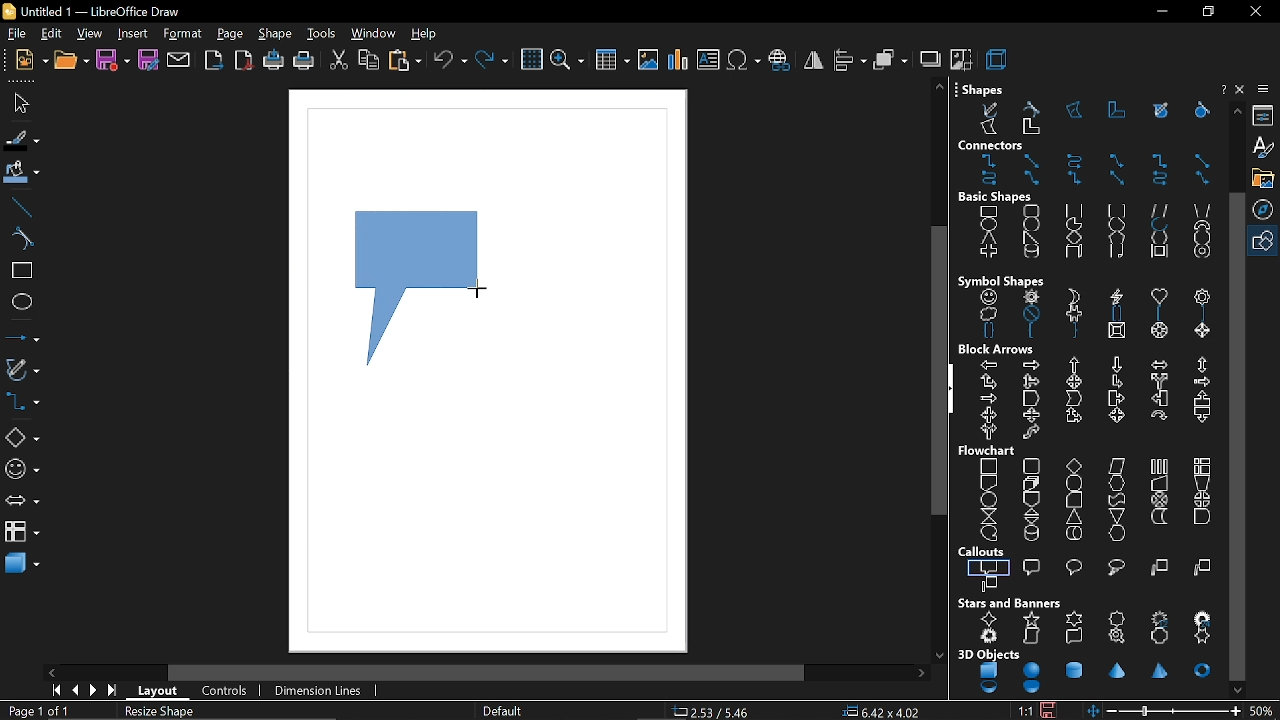  What do you see at coordinates (16, 33) in the screenshot?
I see `file` at bounding box center [16, 33].